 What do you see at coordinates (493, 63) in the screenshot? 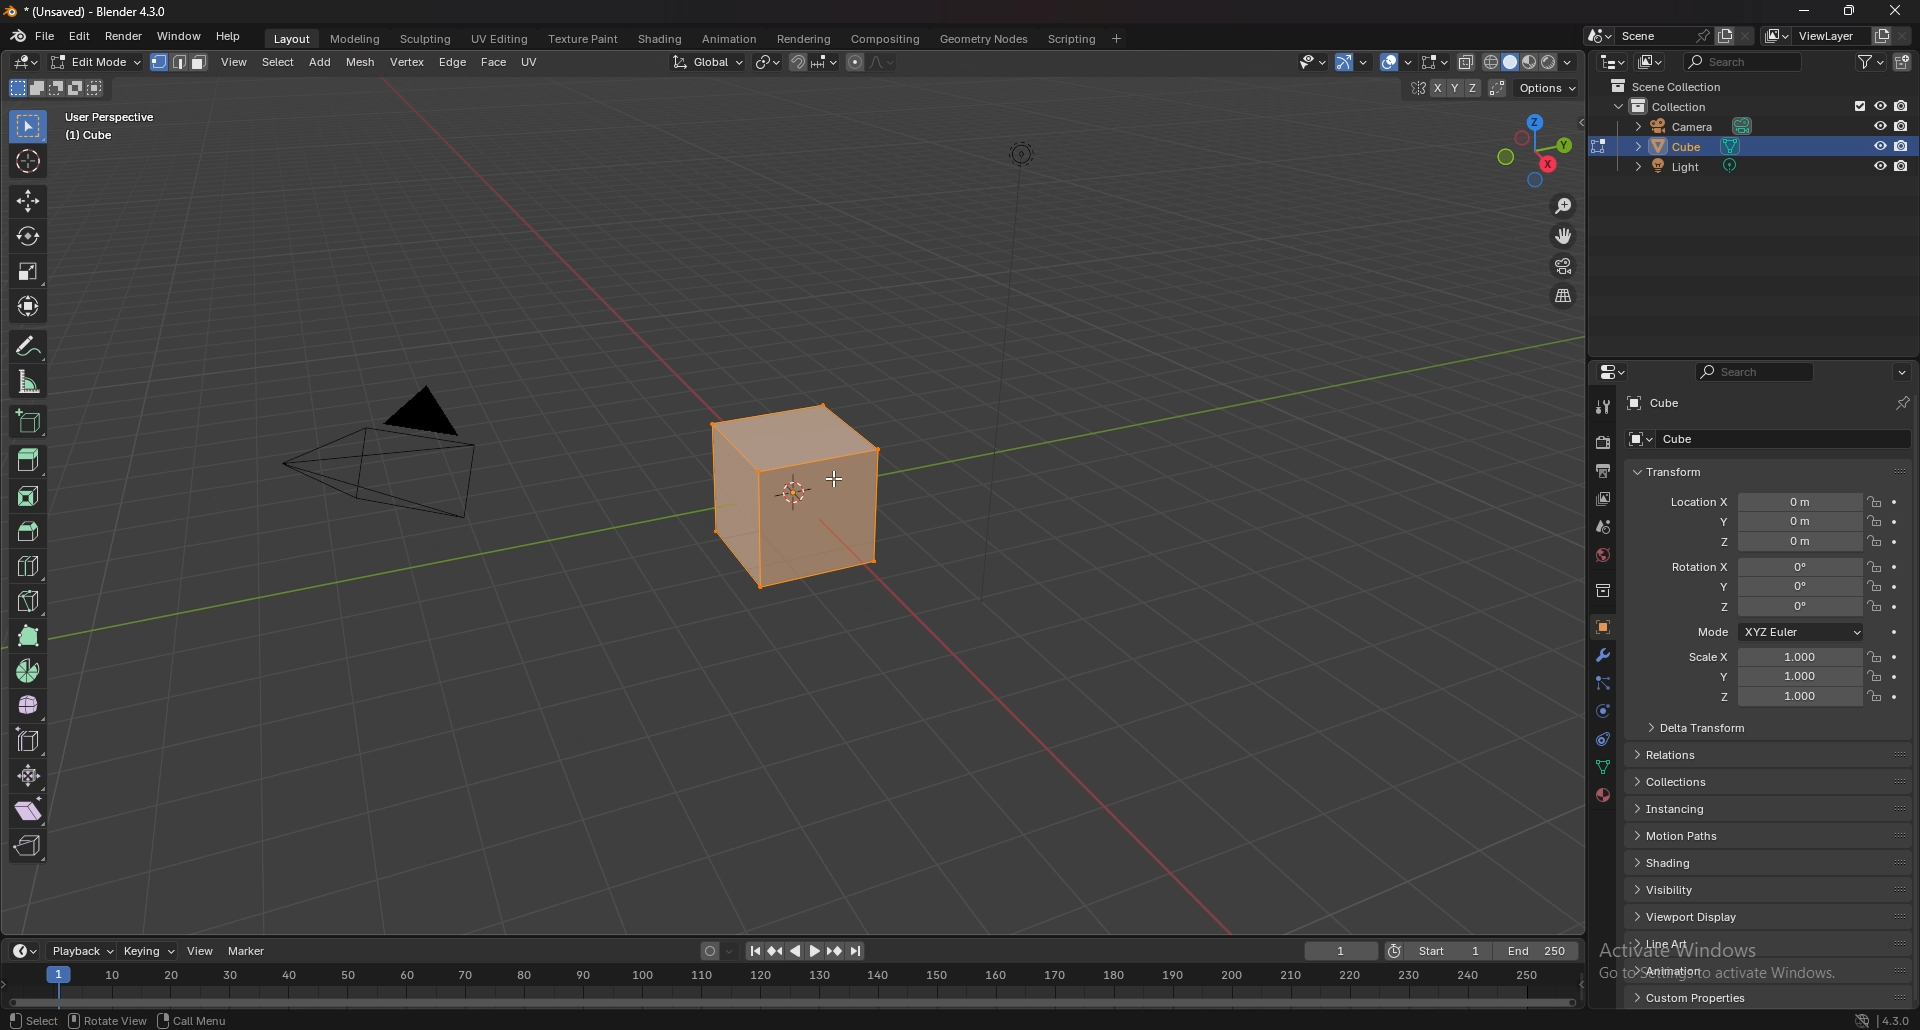
I see `face` at bounding box center [493, 63].